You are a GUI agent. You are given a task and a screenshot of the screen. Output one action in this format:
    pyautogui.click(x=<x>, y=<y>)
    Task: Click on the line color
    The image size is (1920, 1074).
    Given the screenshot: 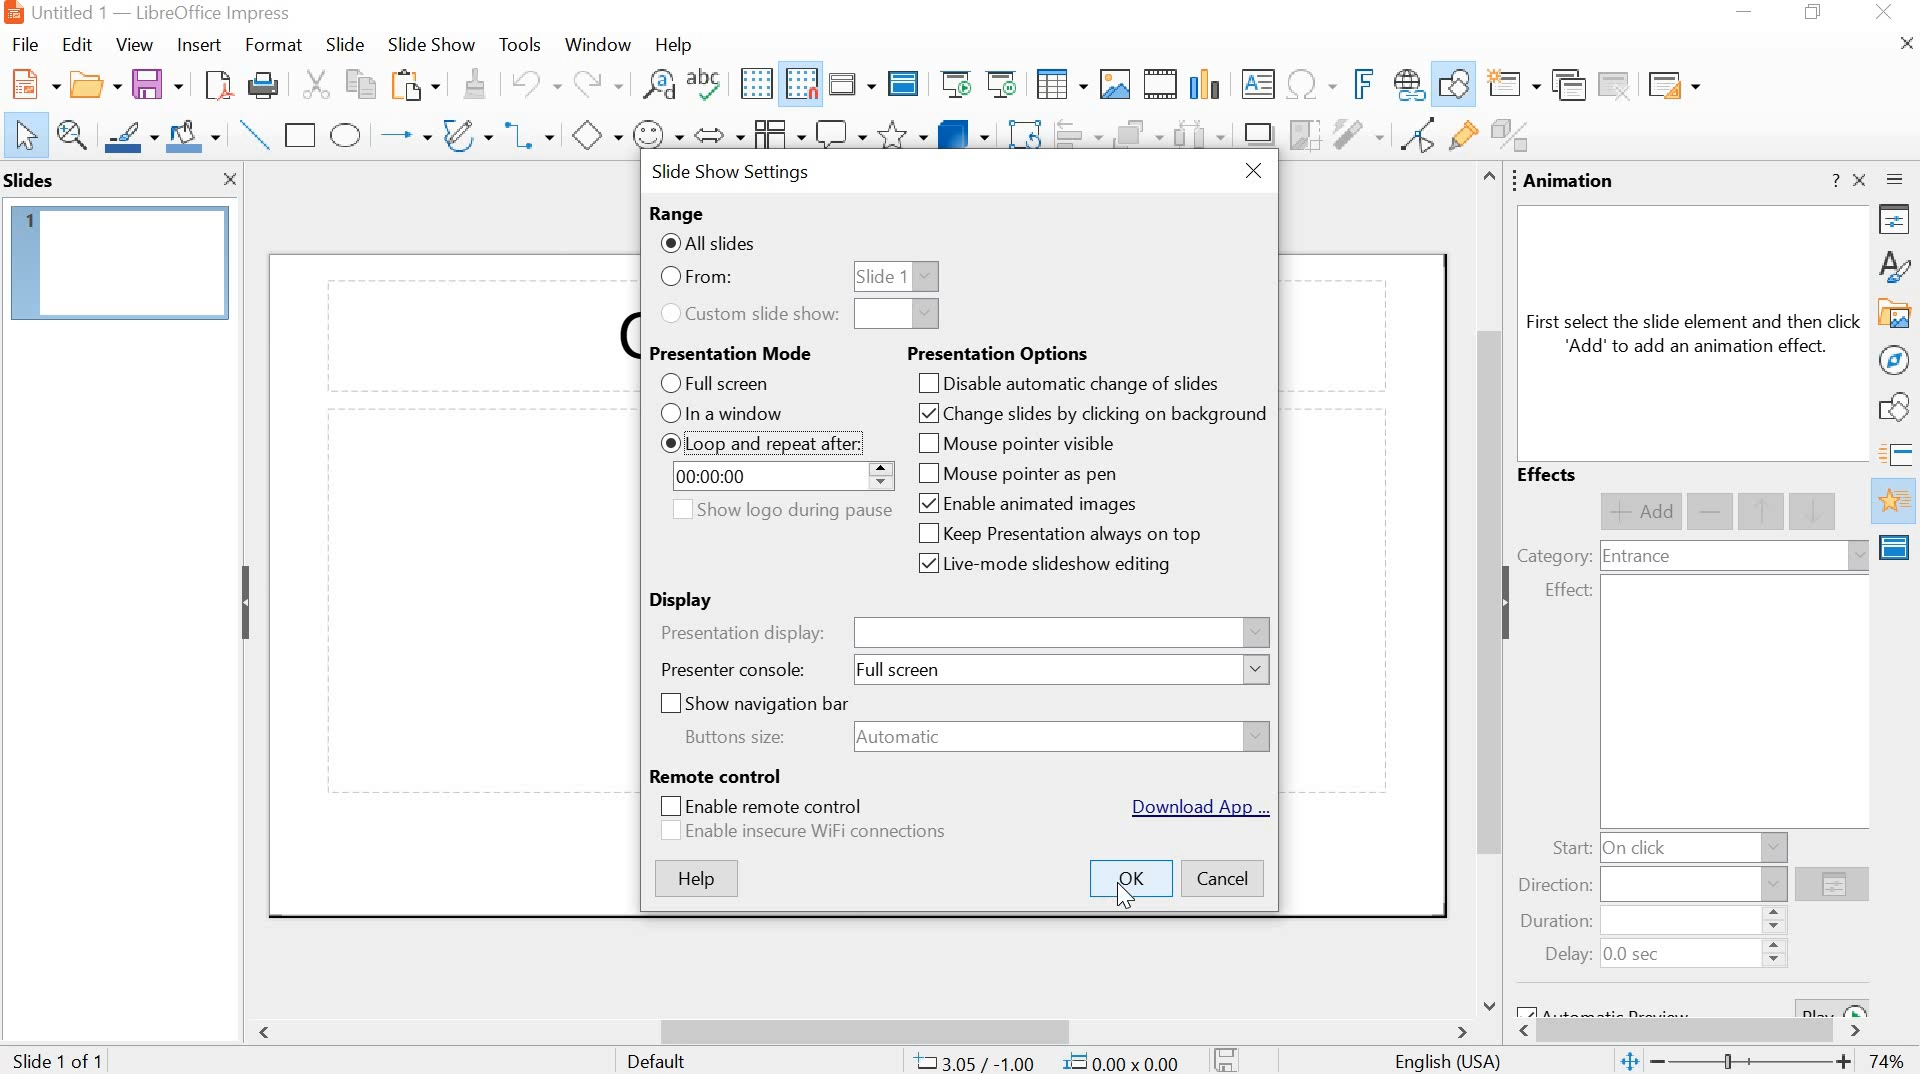 What is the action you would take?
    pyautogui.click(x=131, y=135)
    